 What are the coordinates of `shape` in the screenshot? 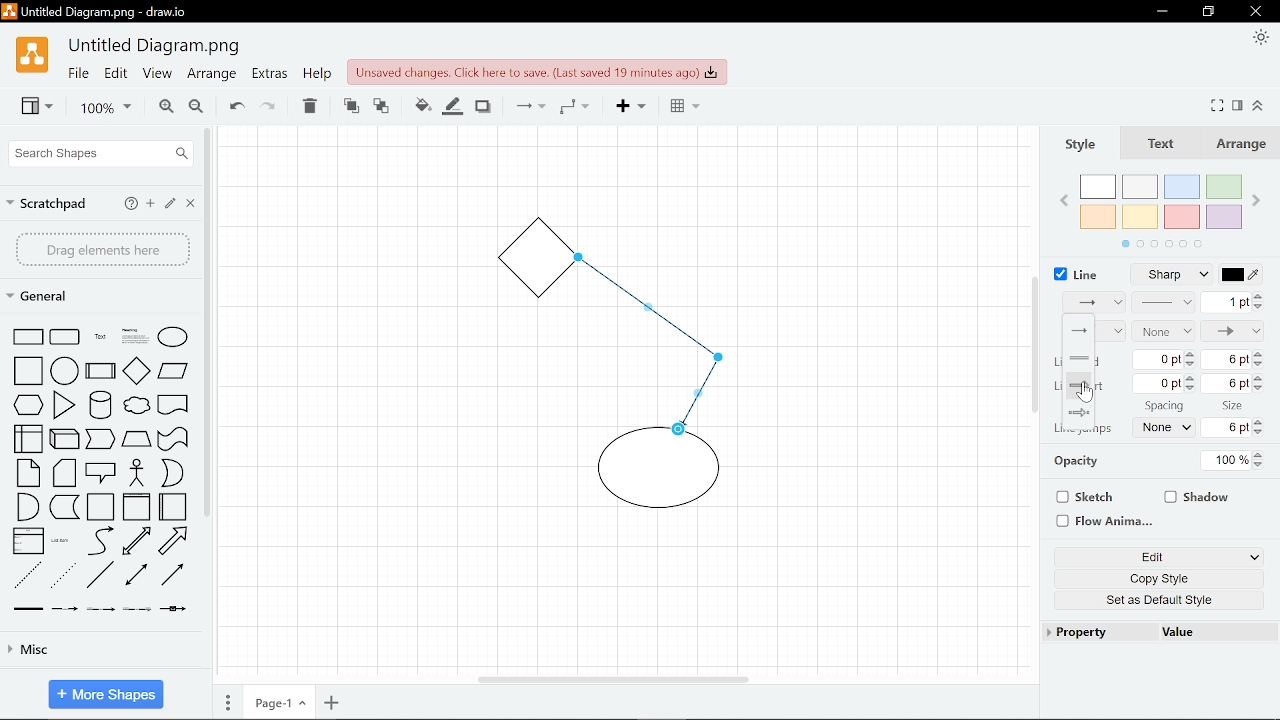 It's located at (28, 507).